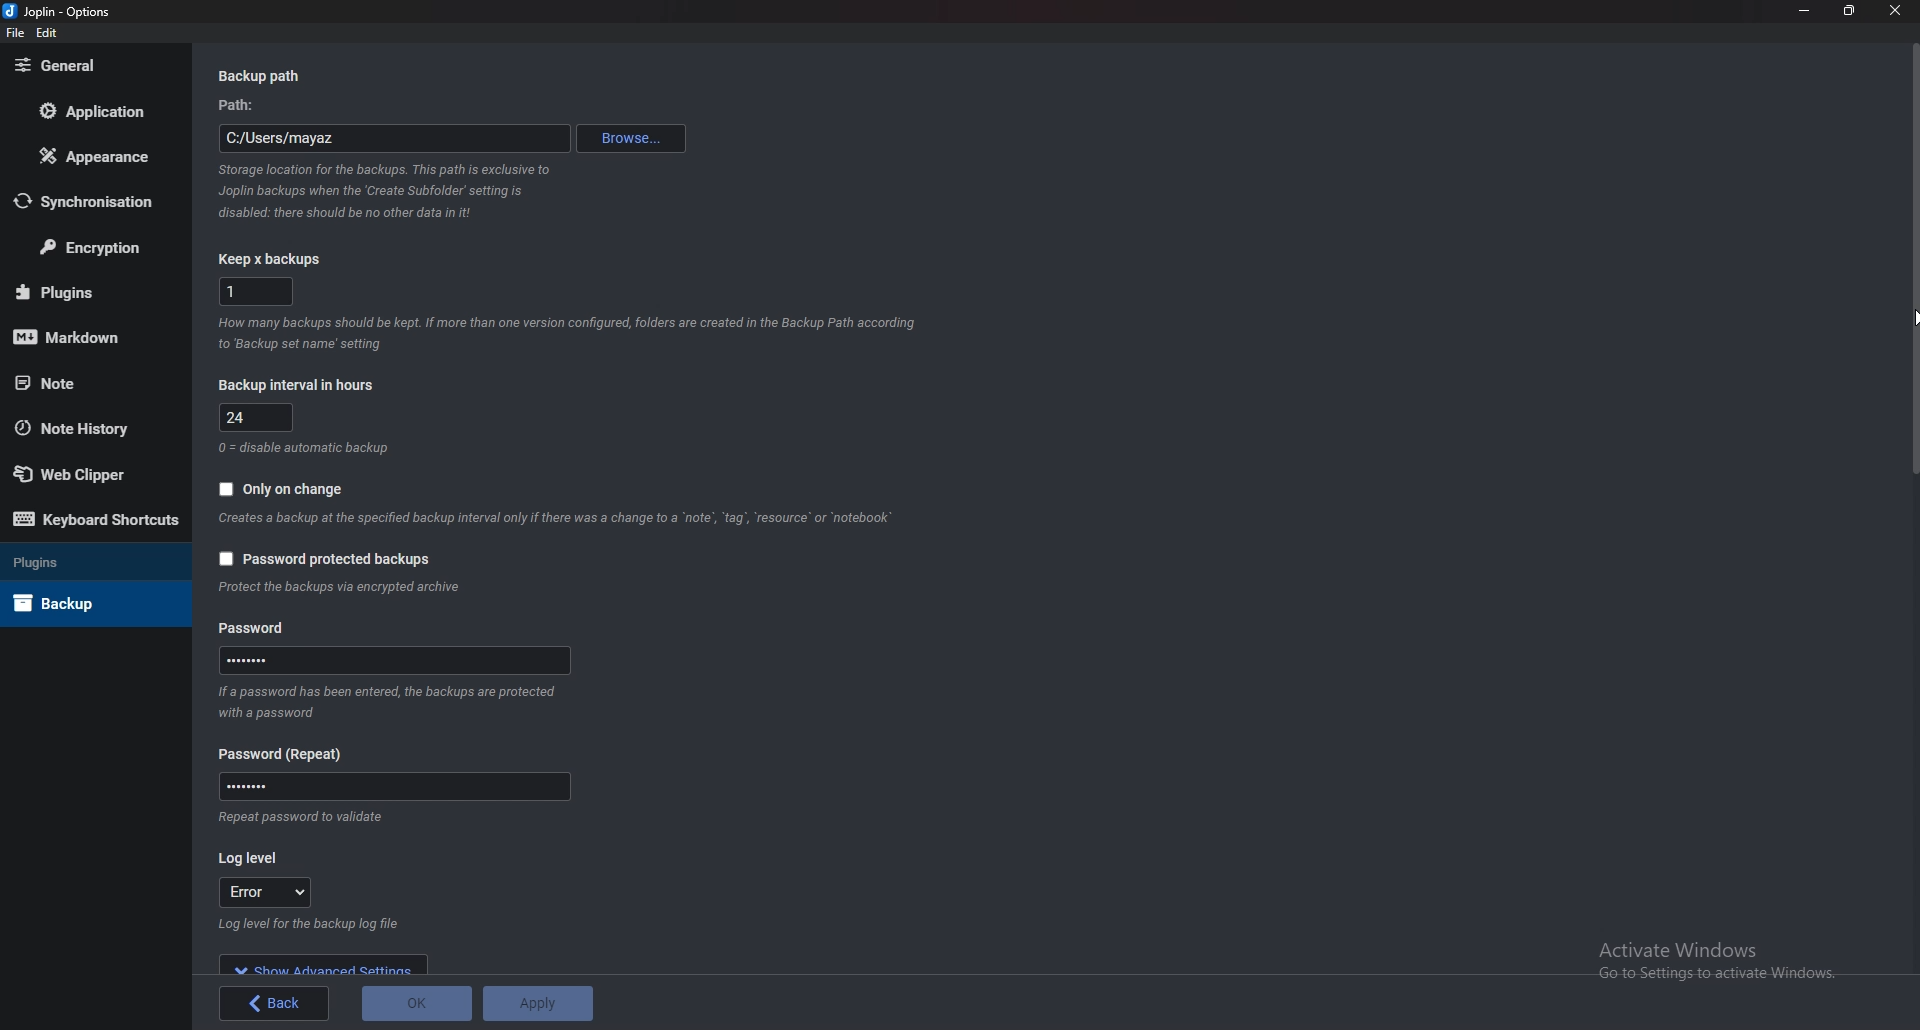 This screenshot has width=1920, height=1030. I want to click on Synchronization, so click(90, 200).